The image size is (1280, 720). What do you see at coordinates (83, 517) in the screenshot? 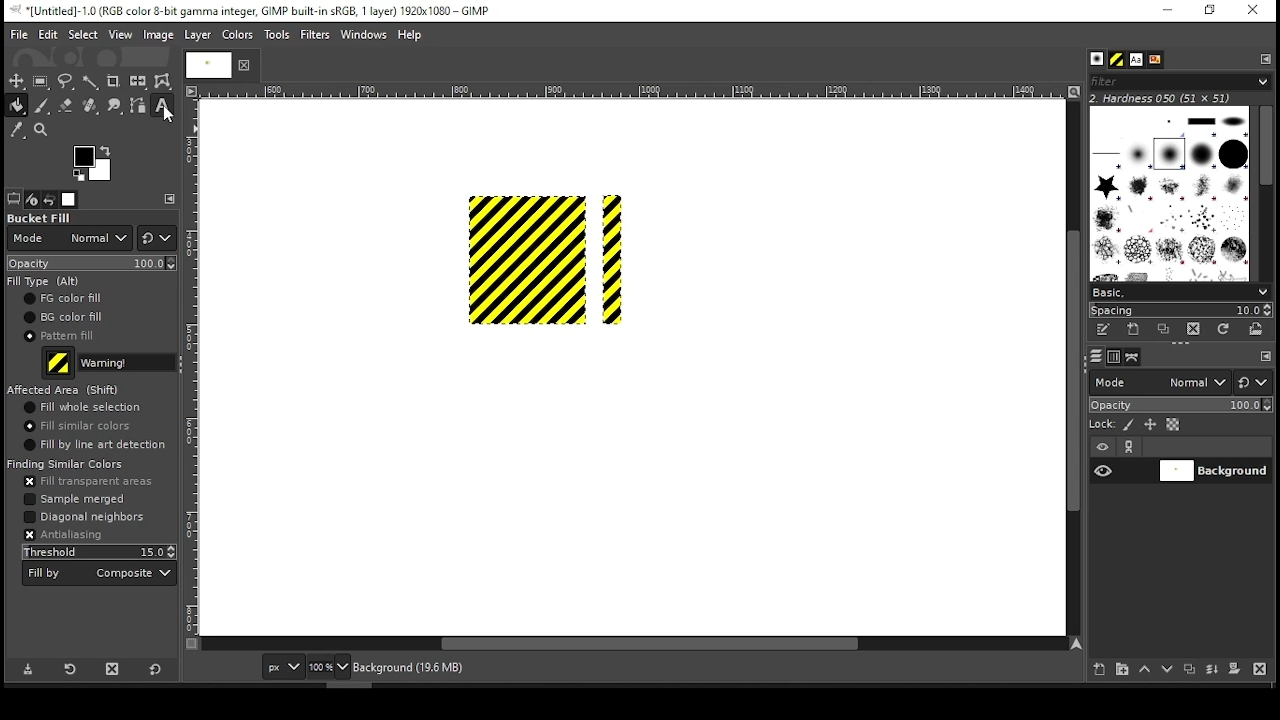
I see `diagonal neighbors` at bounding box center [83, 517].